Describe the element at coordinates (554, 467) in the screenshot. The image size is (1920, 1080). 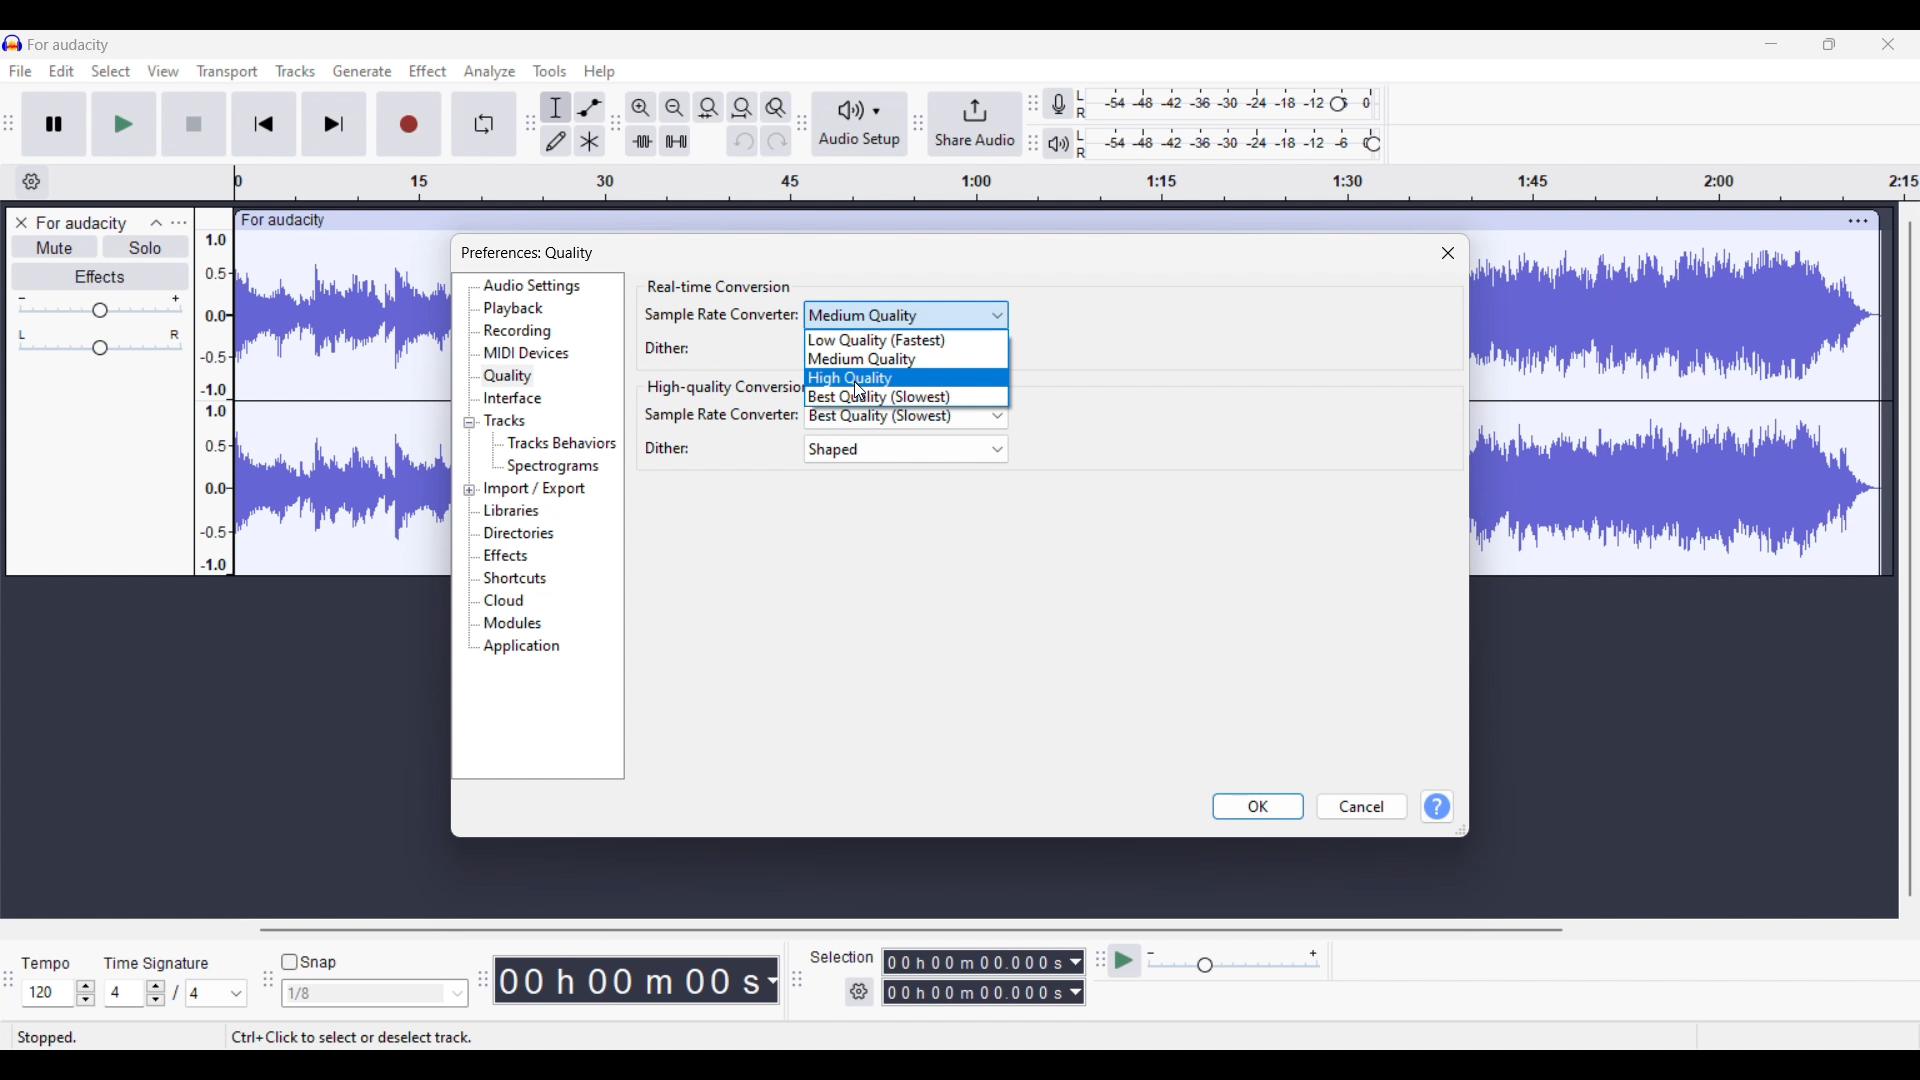
I see `Spectograms` at that location.